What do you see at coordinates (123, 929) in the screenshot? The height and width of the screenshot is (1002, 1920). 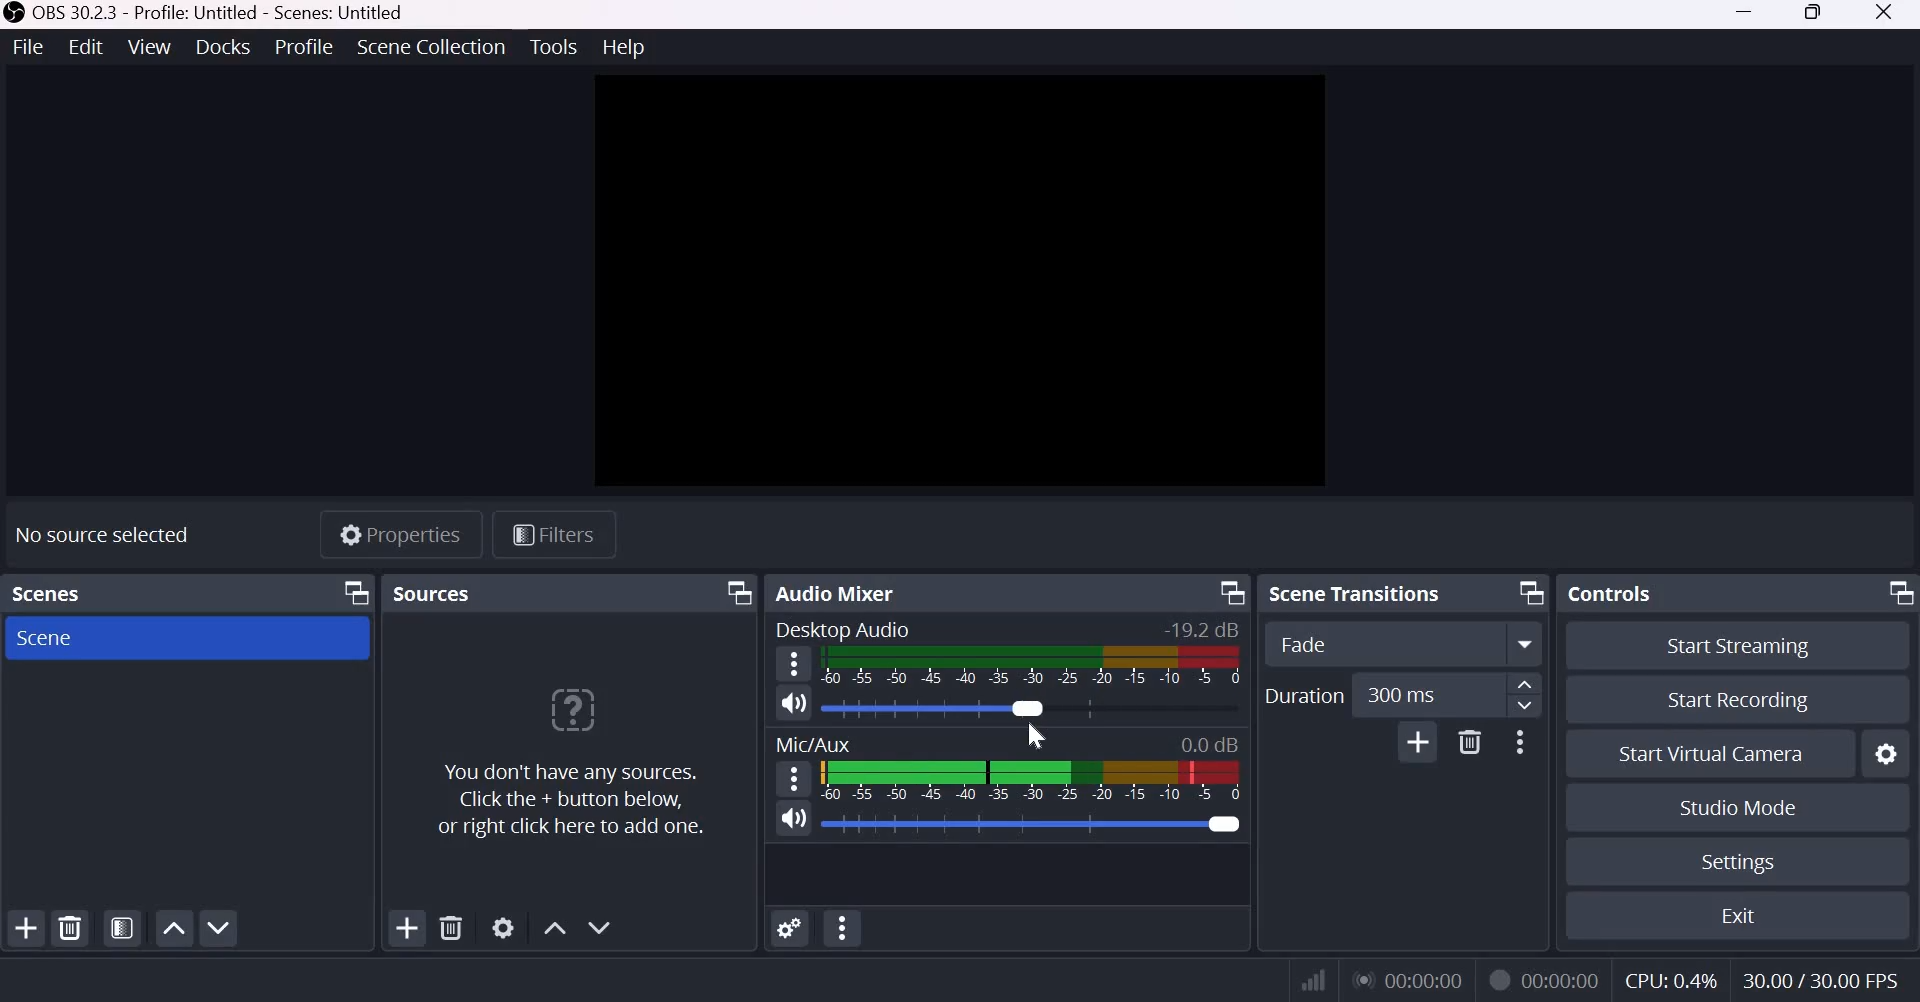 I see `Open scene filters` at bounding box center [123, 929].